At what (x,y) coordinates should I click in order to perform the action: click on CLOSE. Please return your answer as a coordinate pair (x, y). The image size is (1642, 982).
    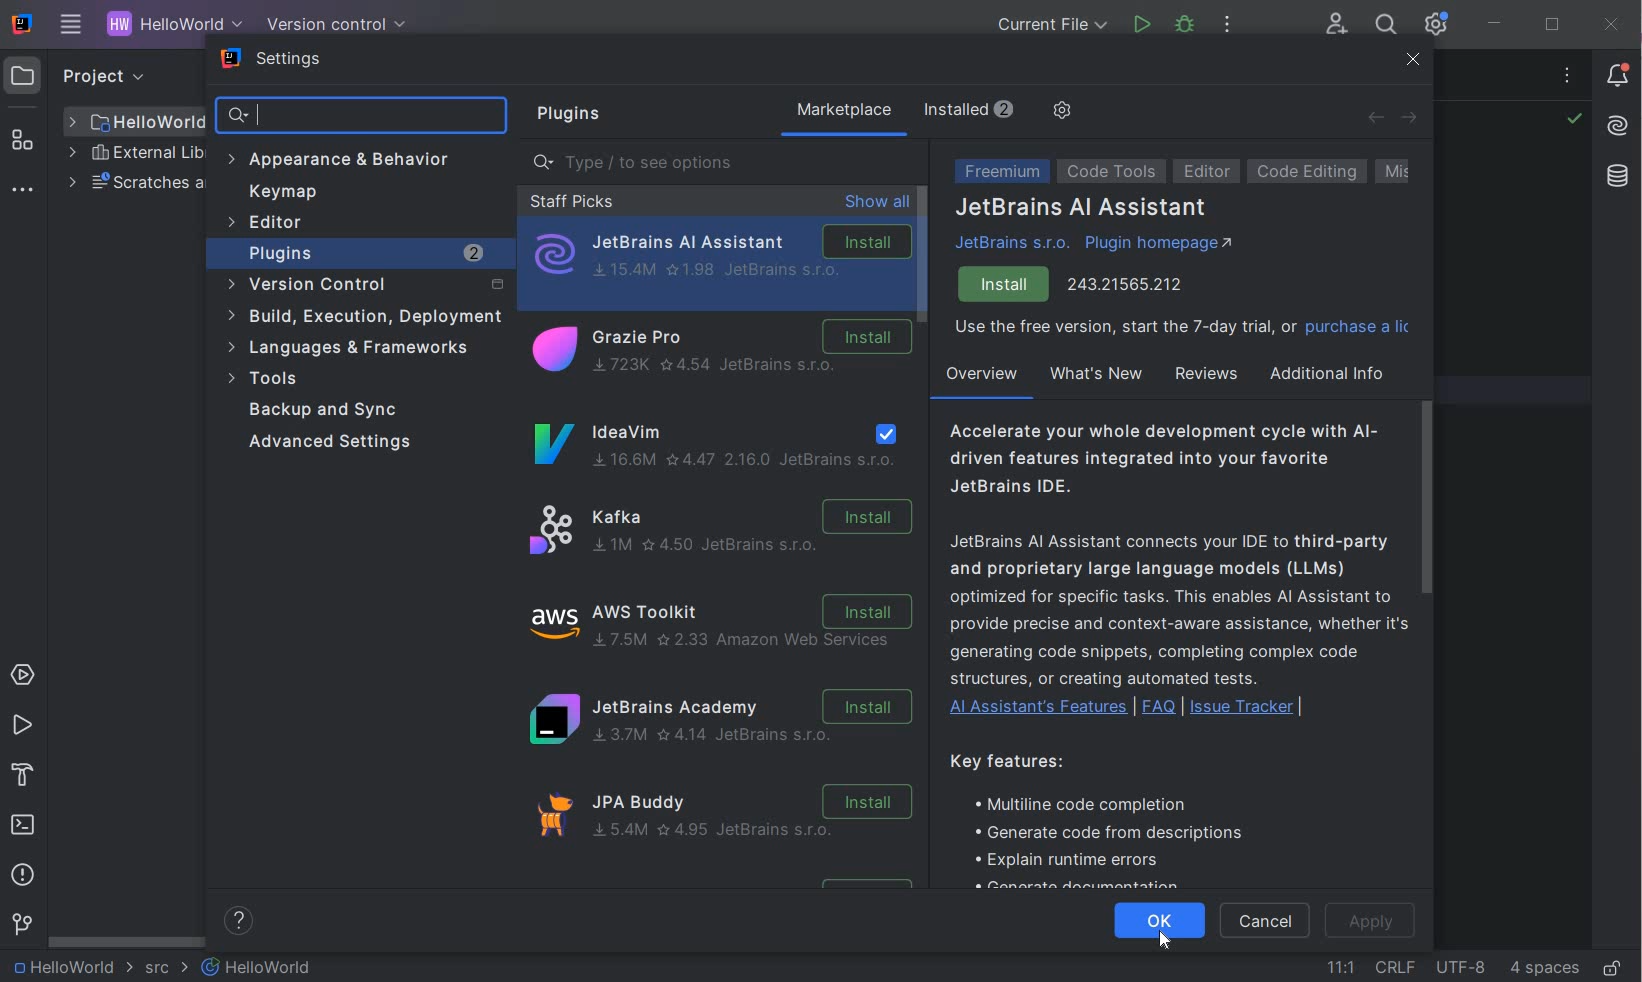
    Looking at the image, I should click on (1612, 24).